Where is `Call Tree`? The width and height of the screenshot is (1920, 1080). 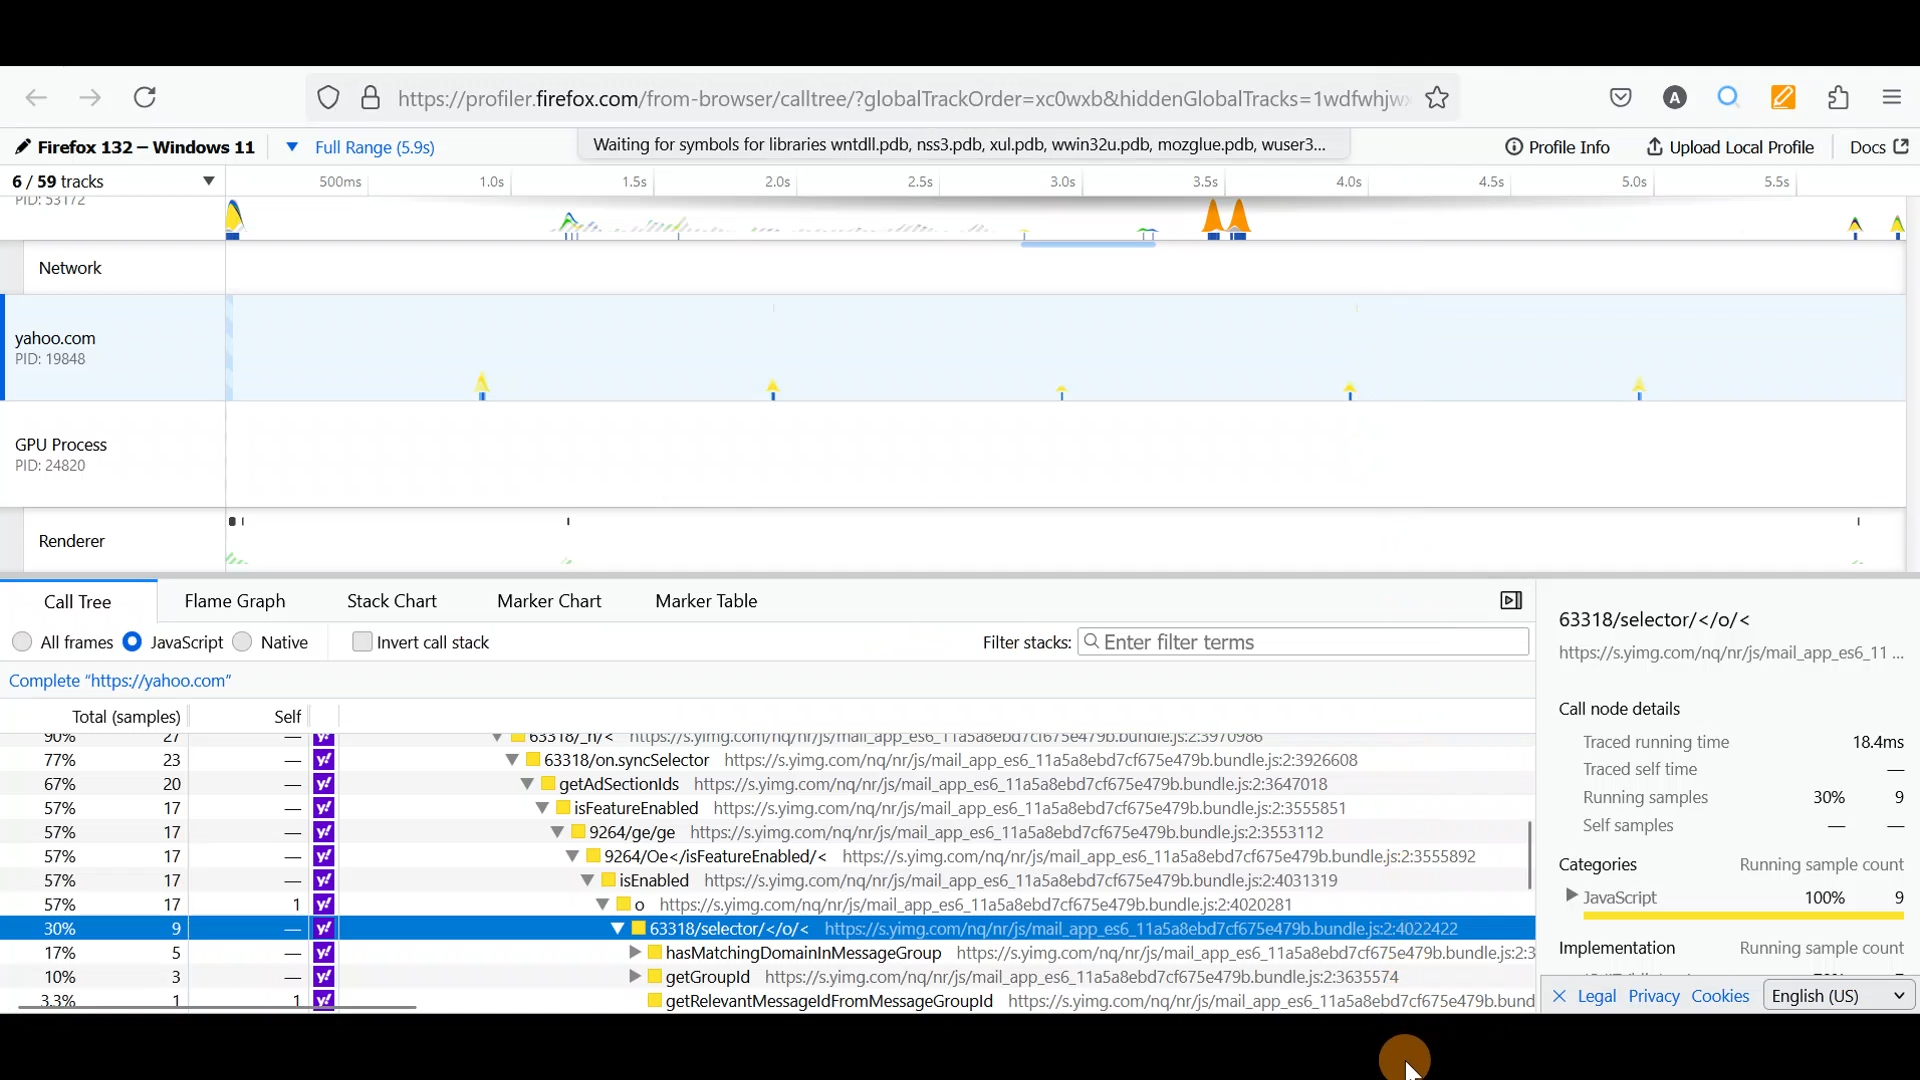
Call Tree is located at coordinates (86, 600).